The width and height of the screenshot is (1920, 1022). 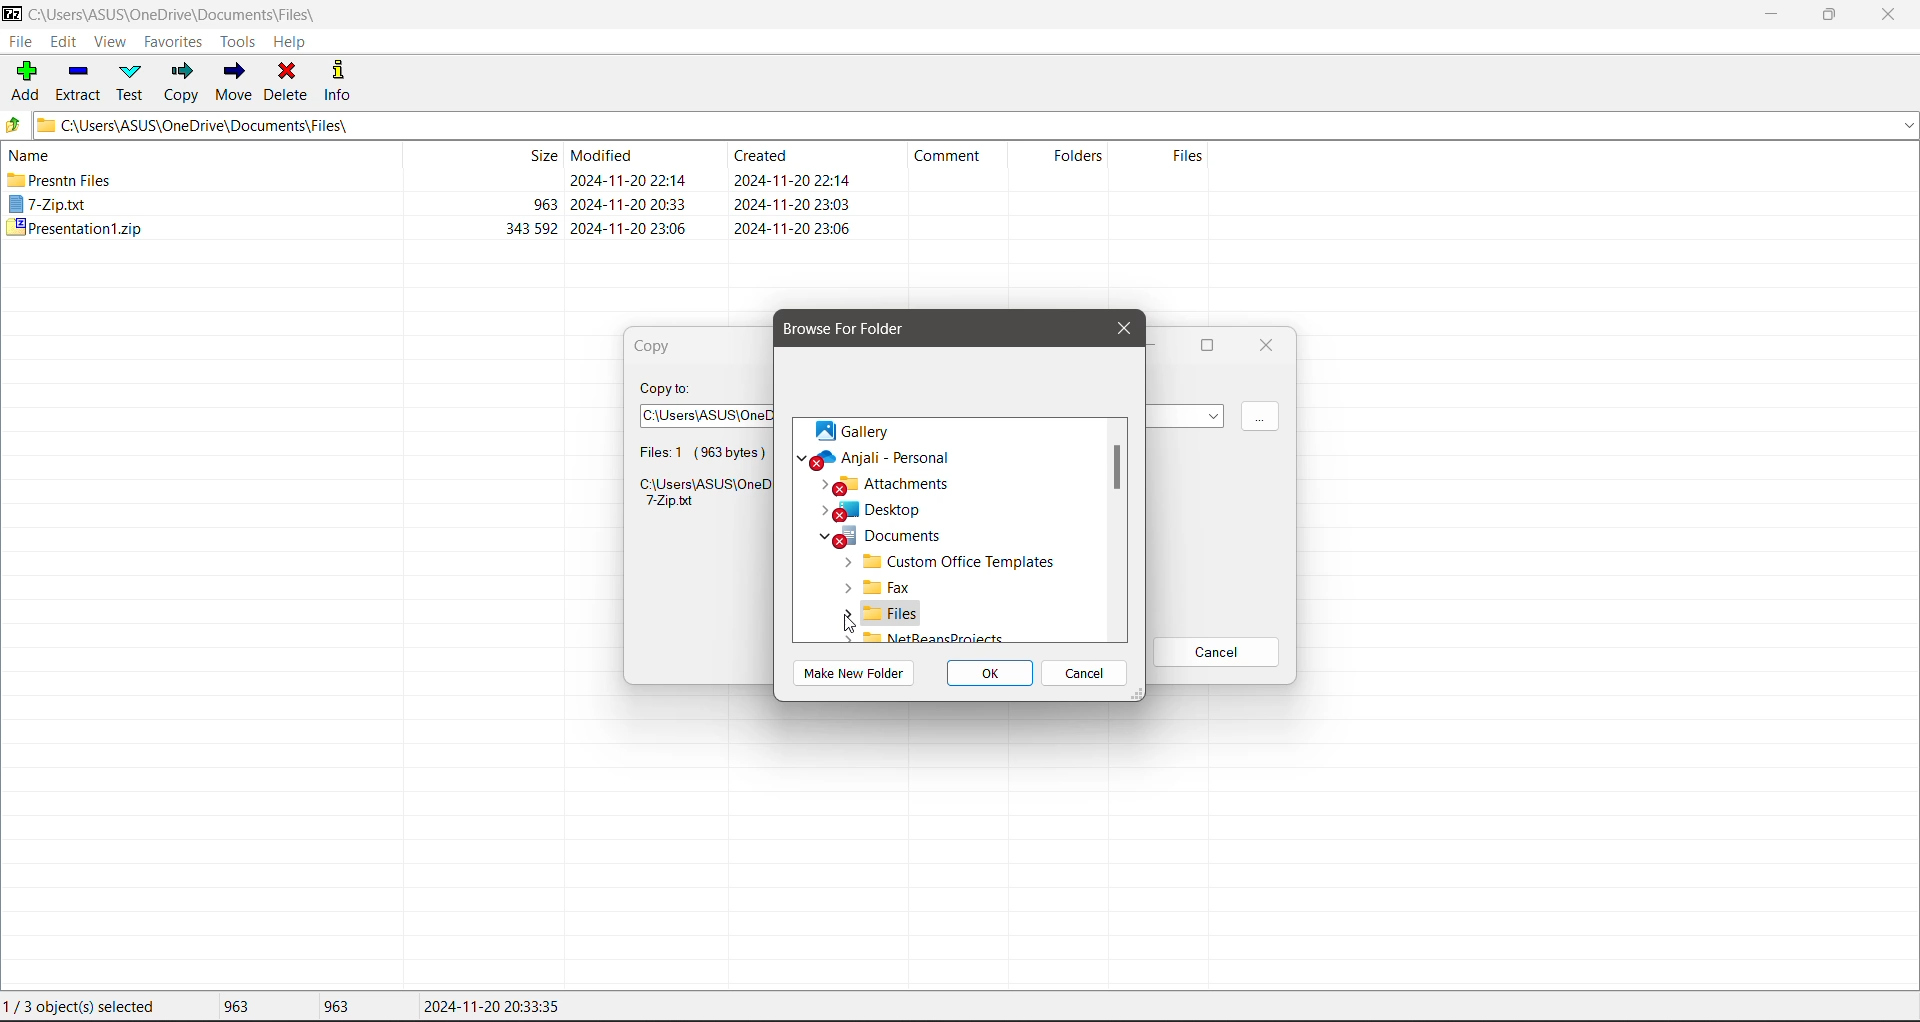 I want to click on Browse for Folder, so click(x=854, y=329).